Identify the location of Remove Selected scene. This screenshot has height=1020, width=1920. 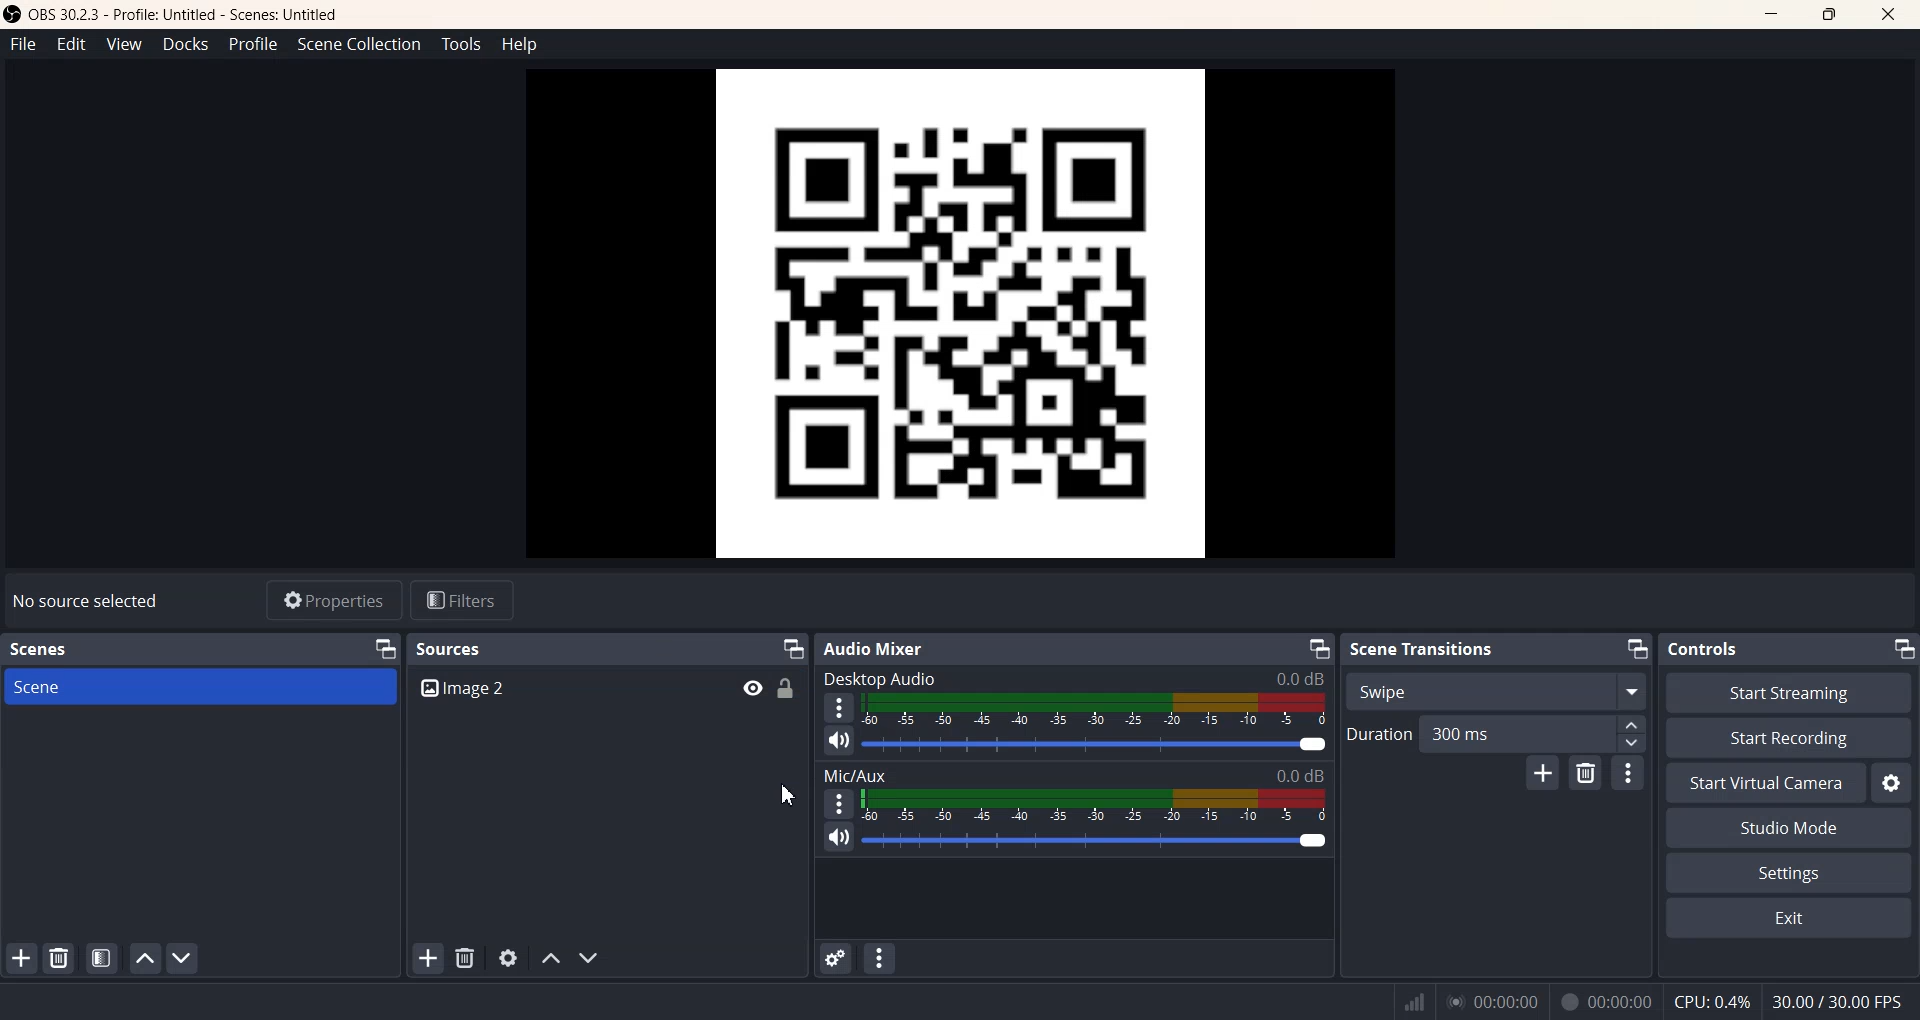
(59, 957).